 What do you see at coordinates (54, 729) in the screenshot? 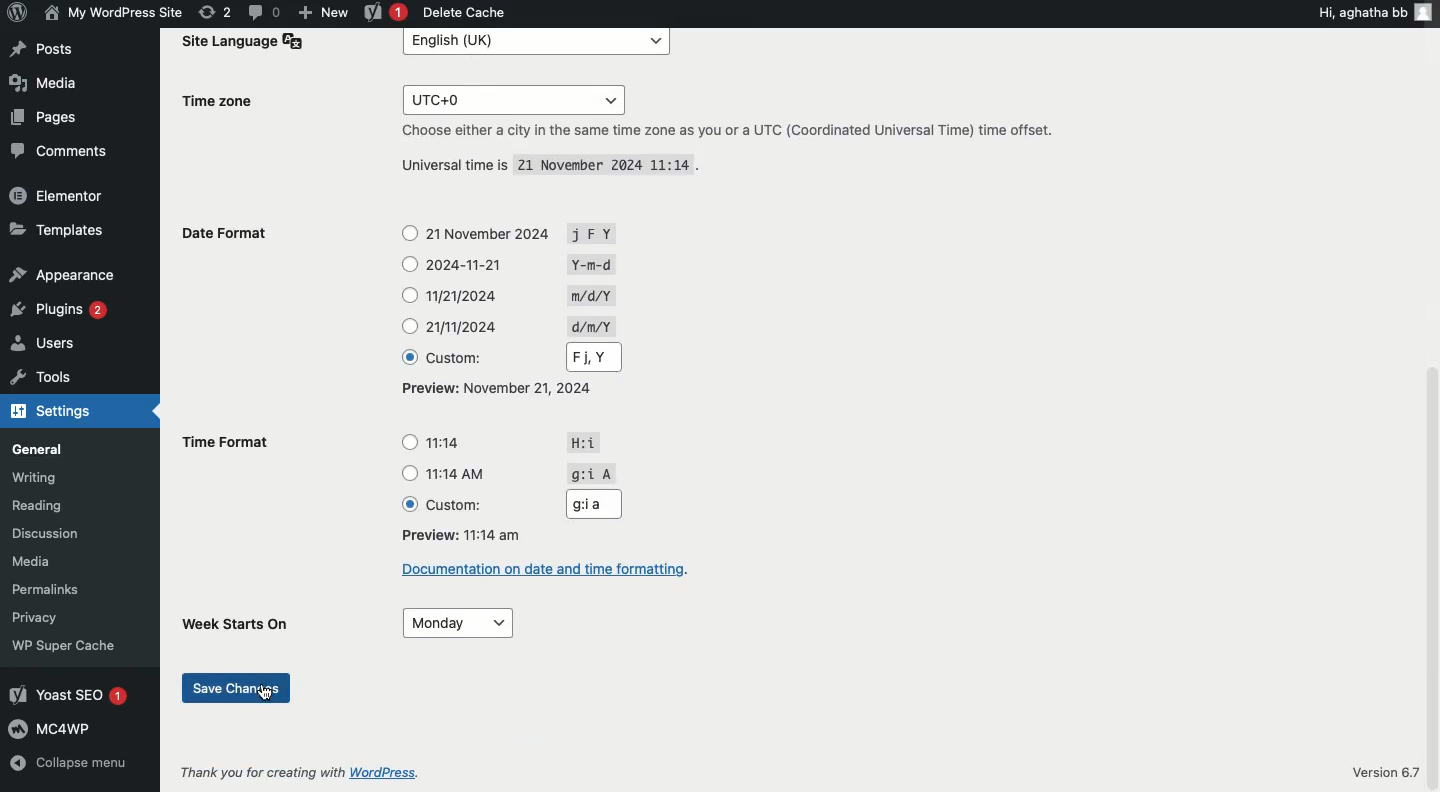
I see `MC4WP` at bounding box center [54, 729].